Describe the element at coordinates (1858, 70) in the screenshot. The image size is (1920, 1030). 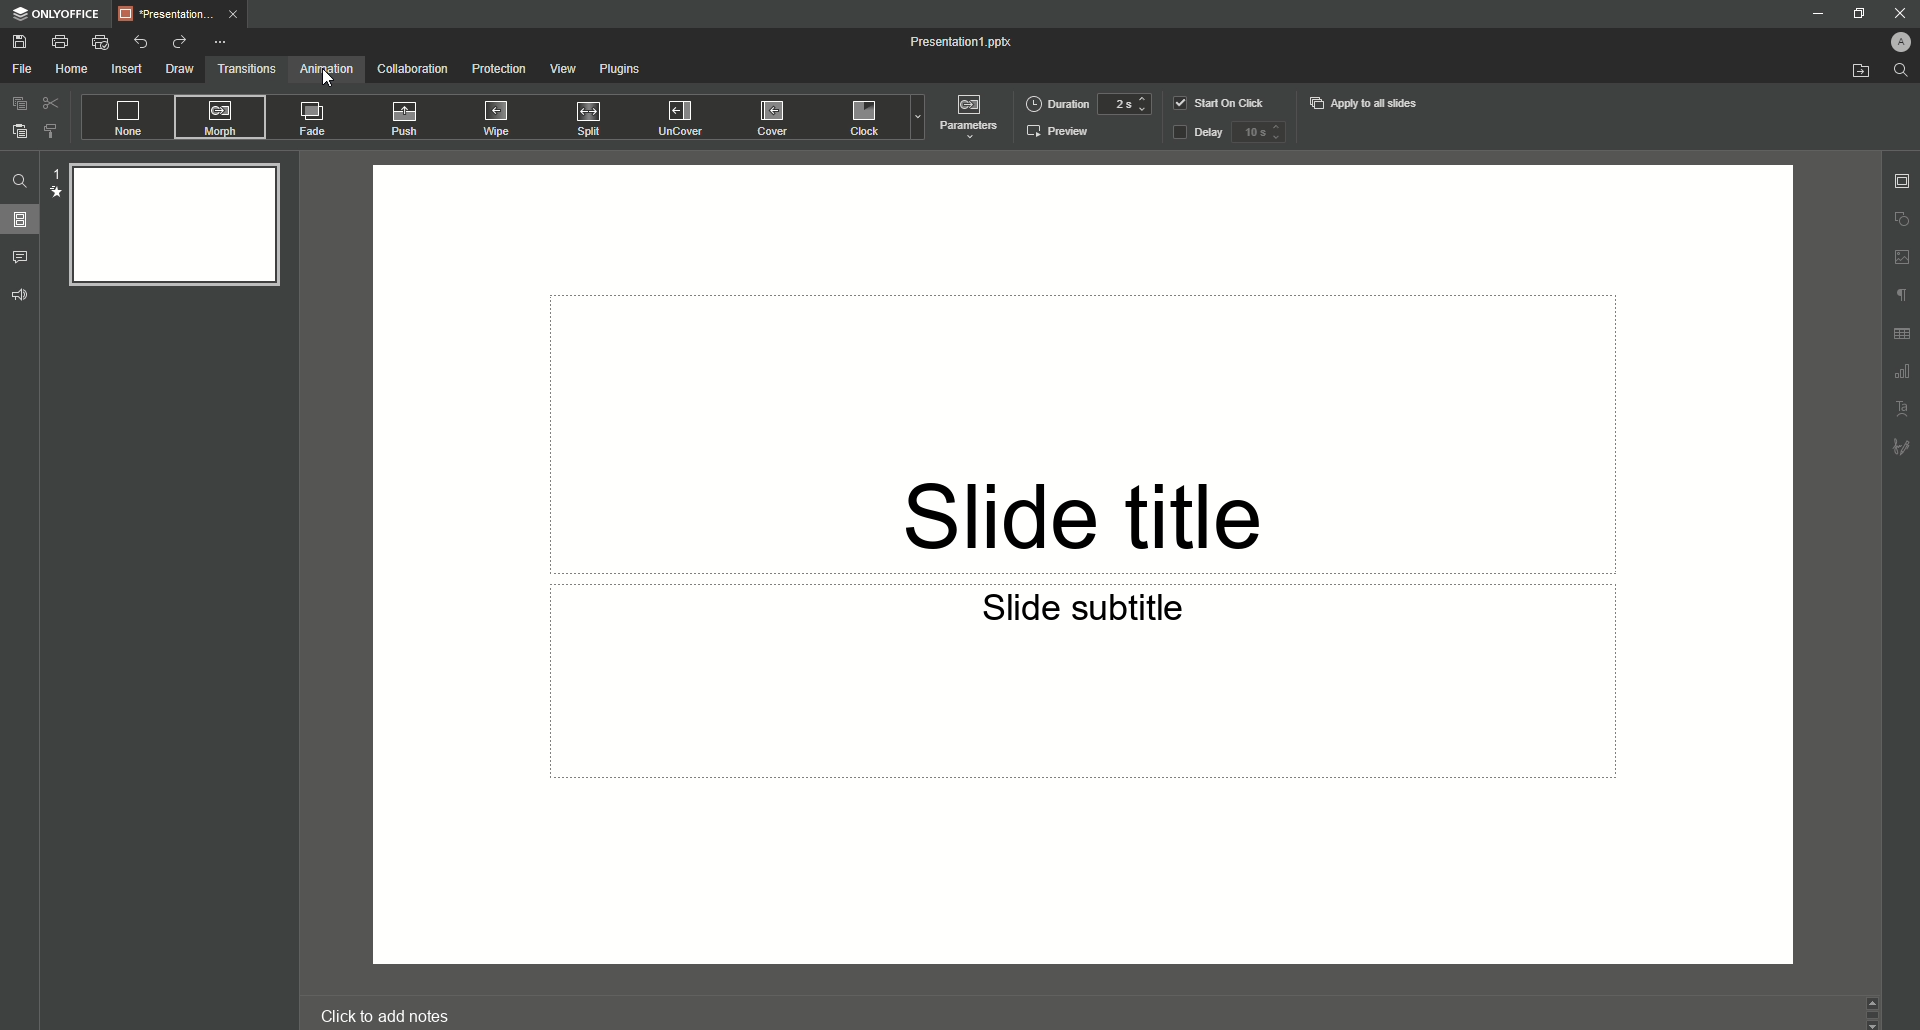
I see `Open From File` at that location.